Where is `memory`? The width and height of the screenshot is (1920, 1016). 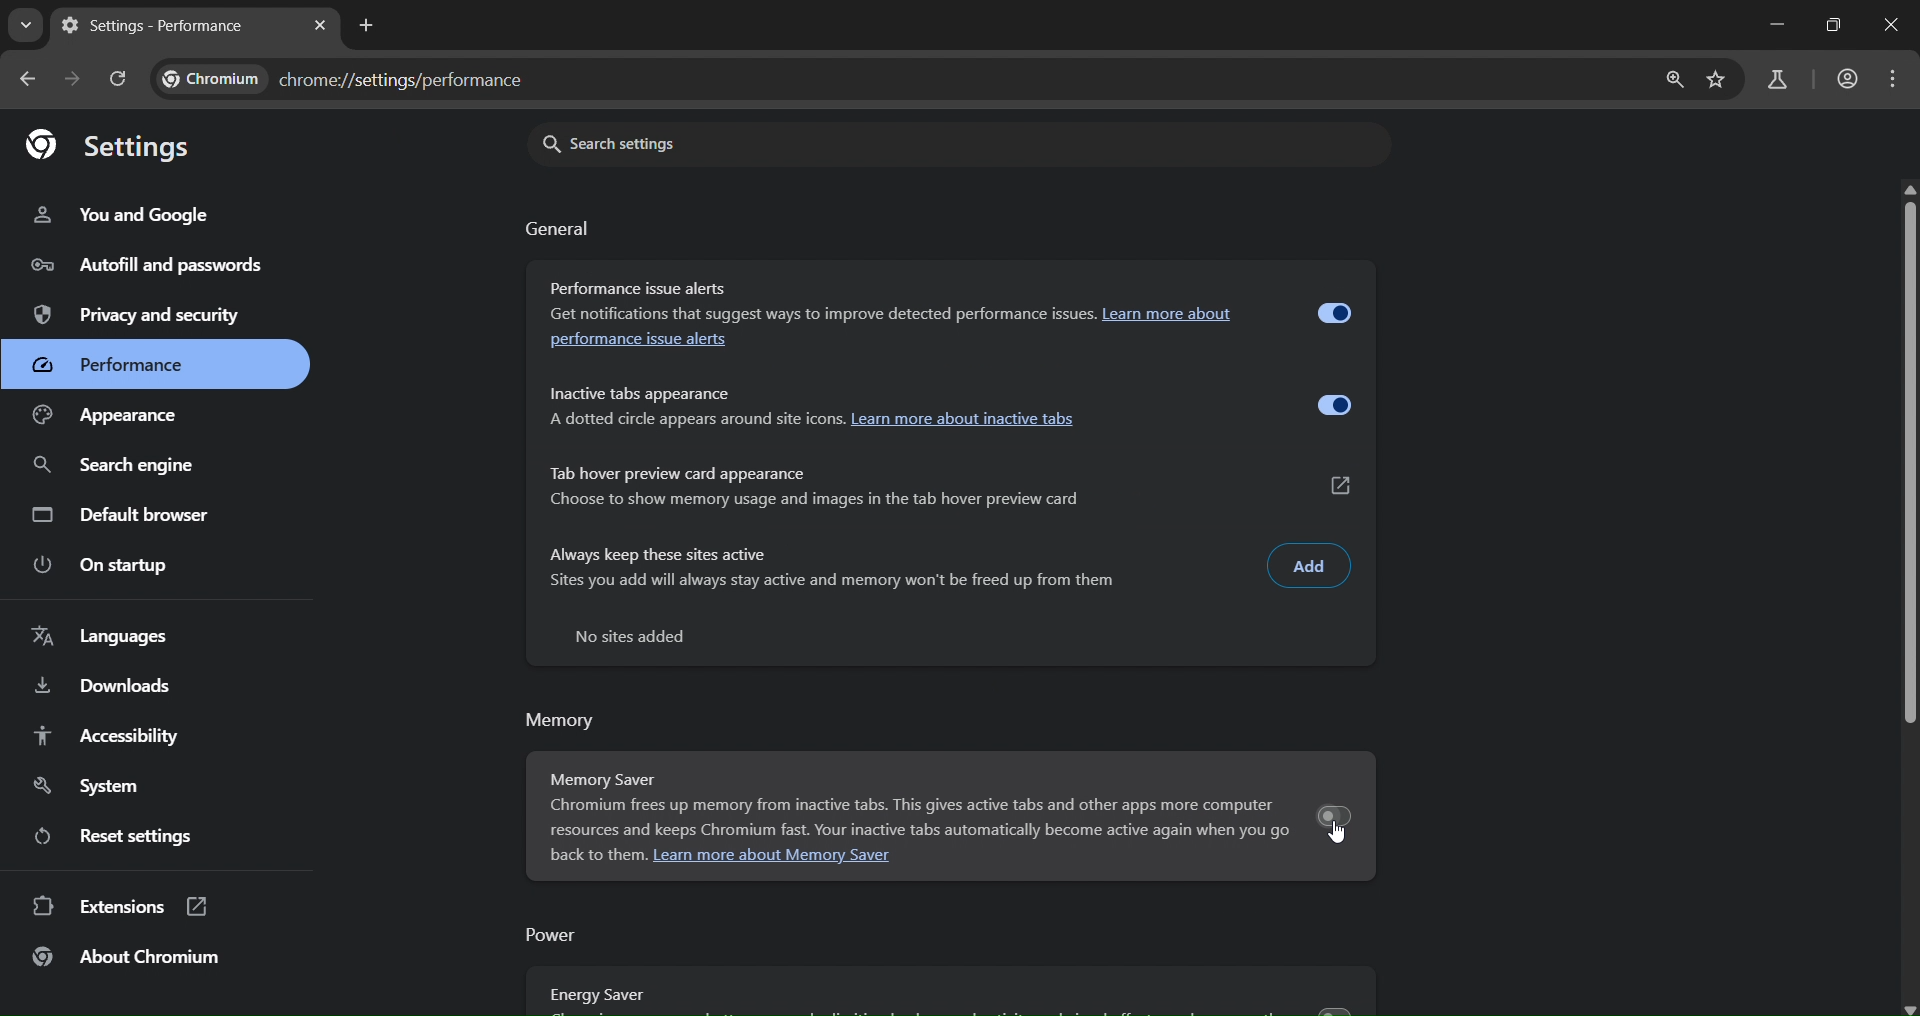 memory is located at coordinates (567, 717).